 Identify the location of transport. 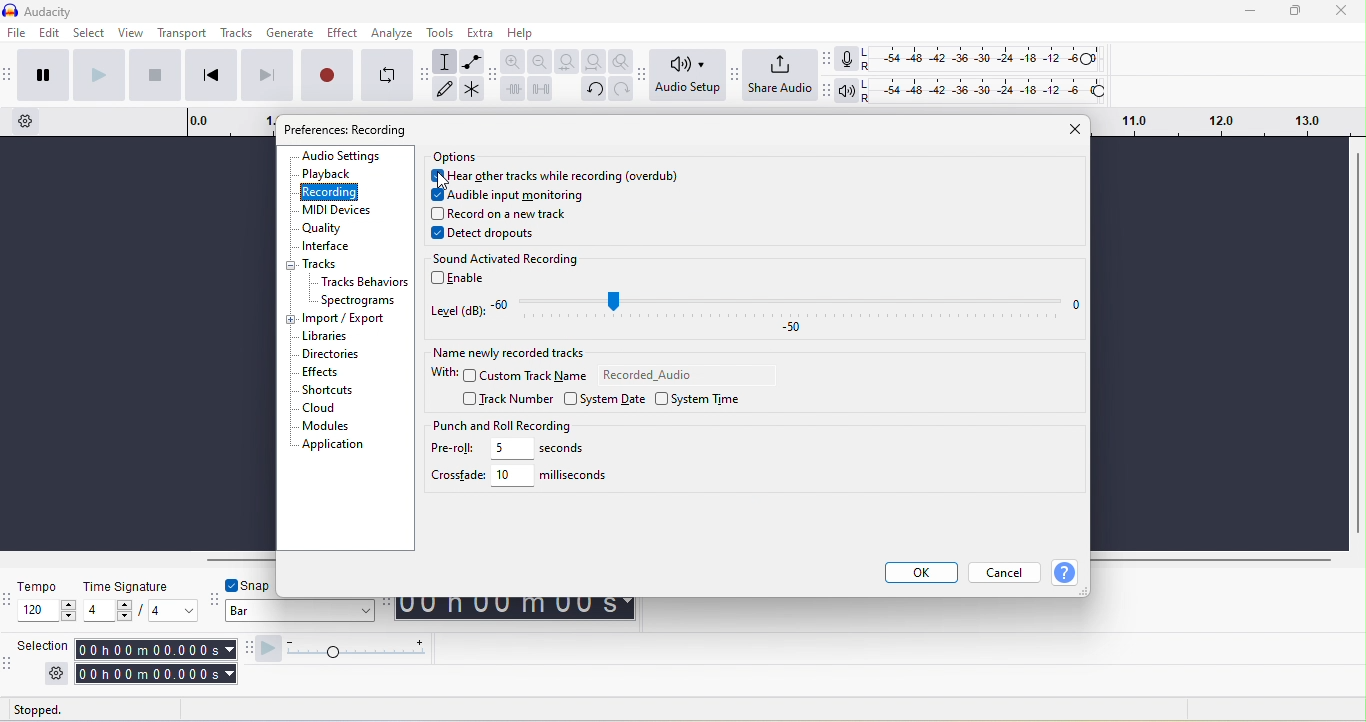
(182, 33).